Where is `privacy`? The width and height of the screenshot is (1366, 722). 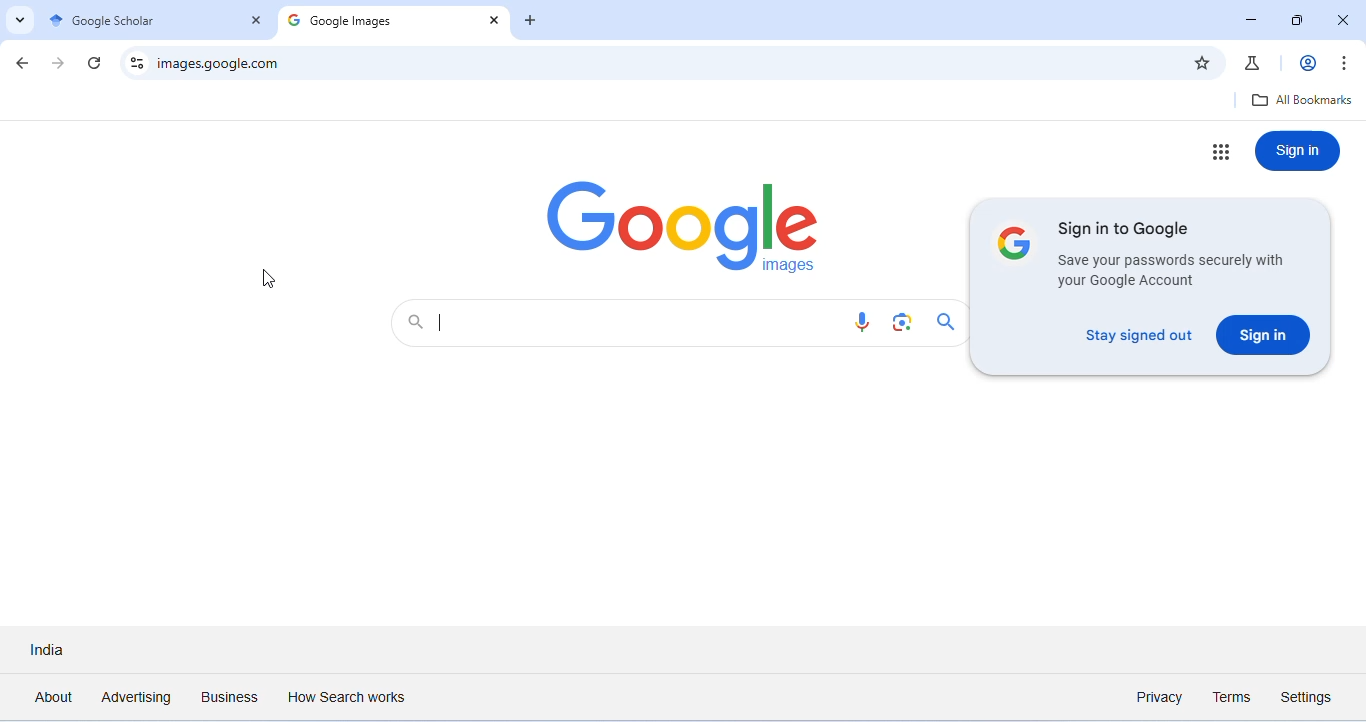 privacy is located at coordinates (1160, 699).